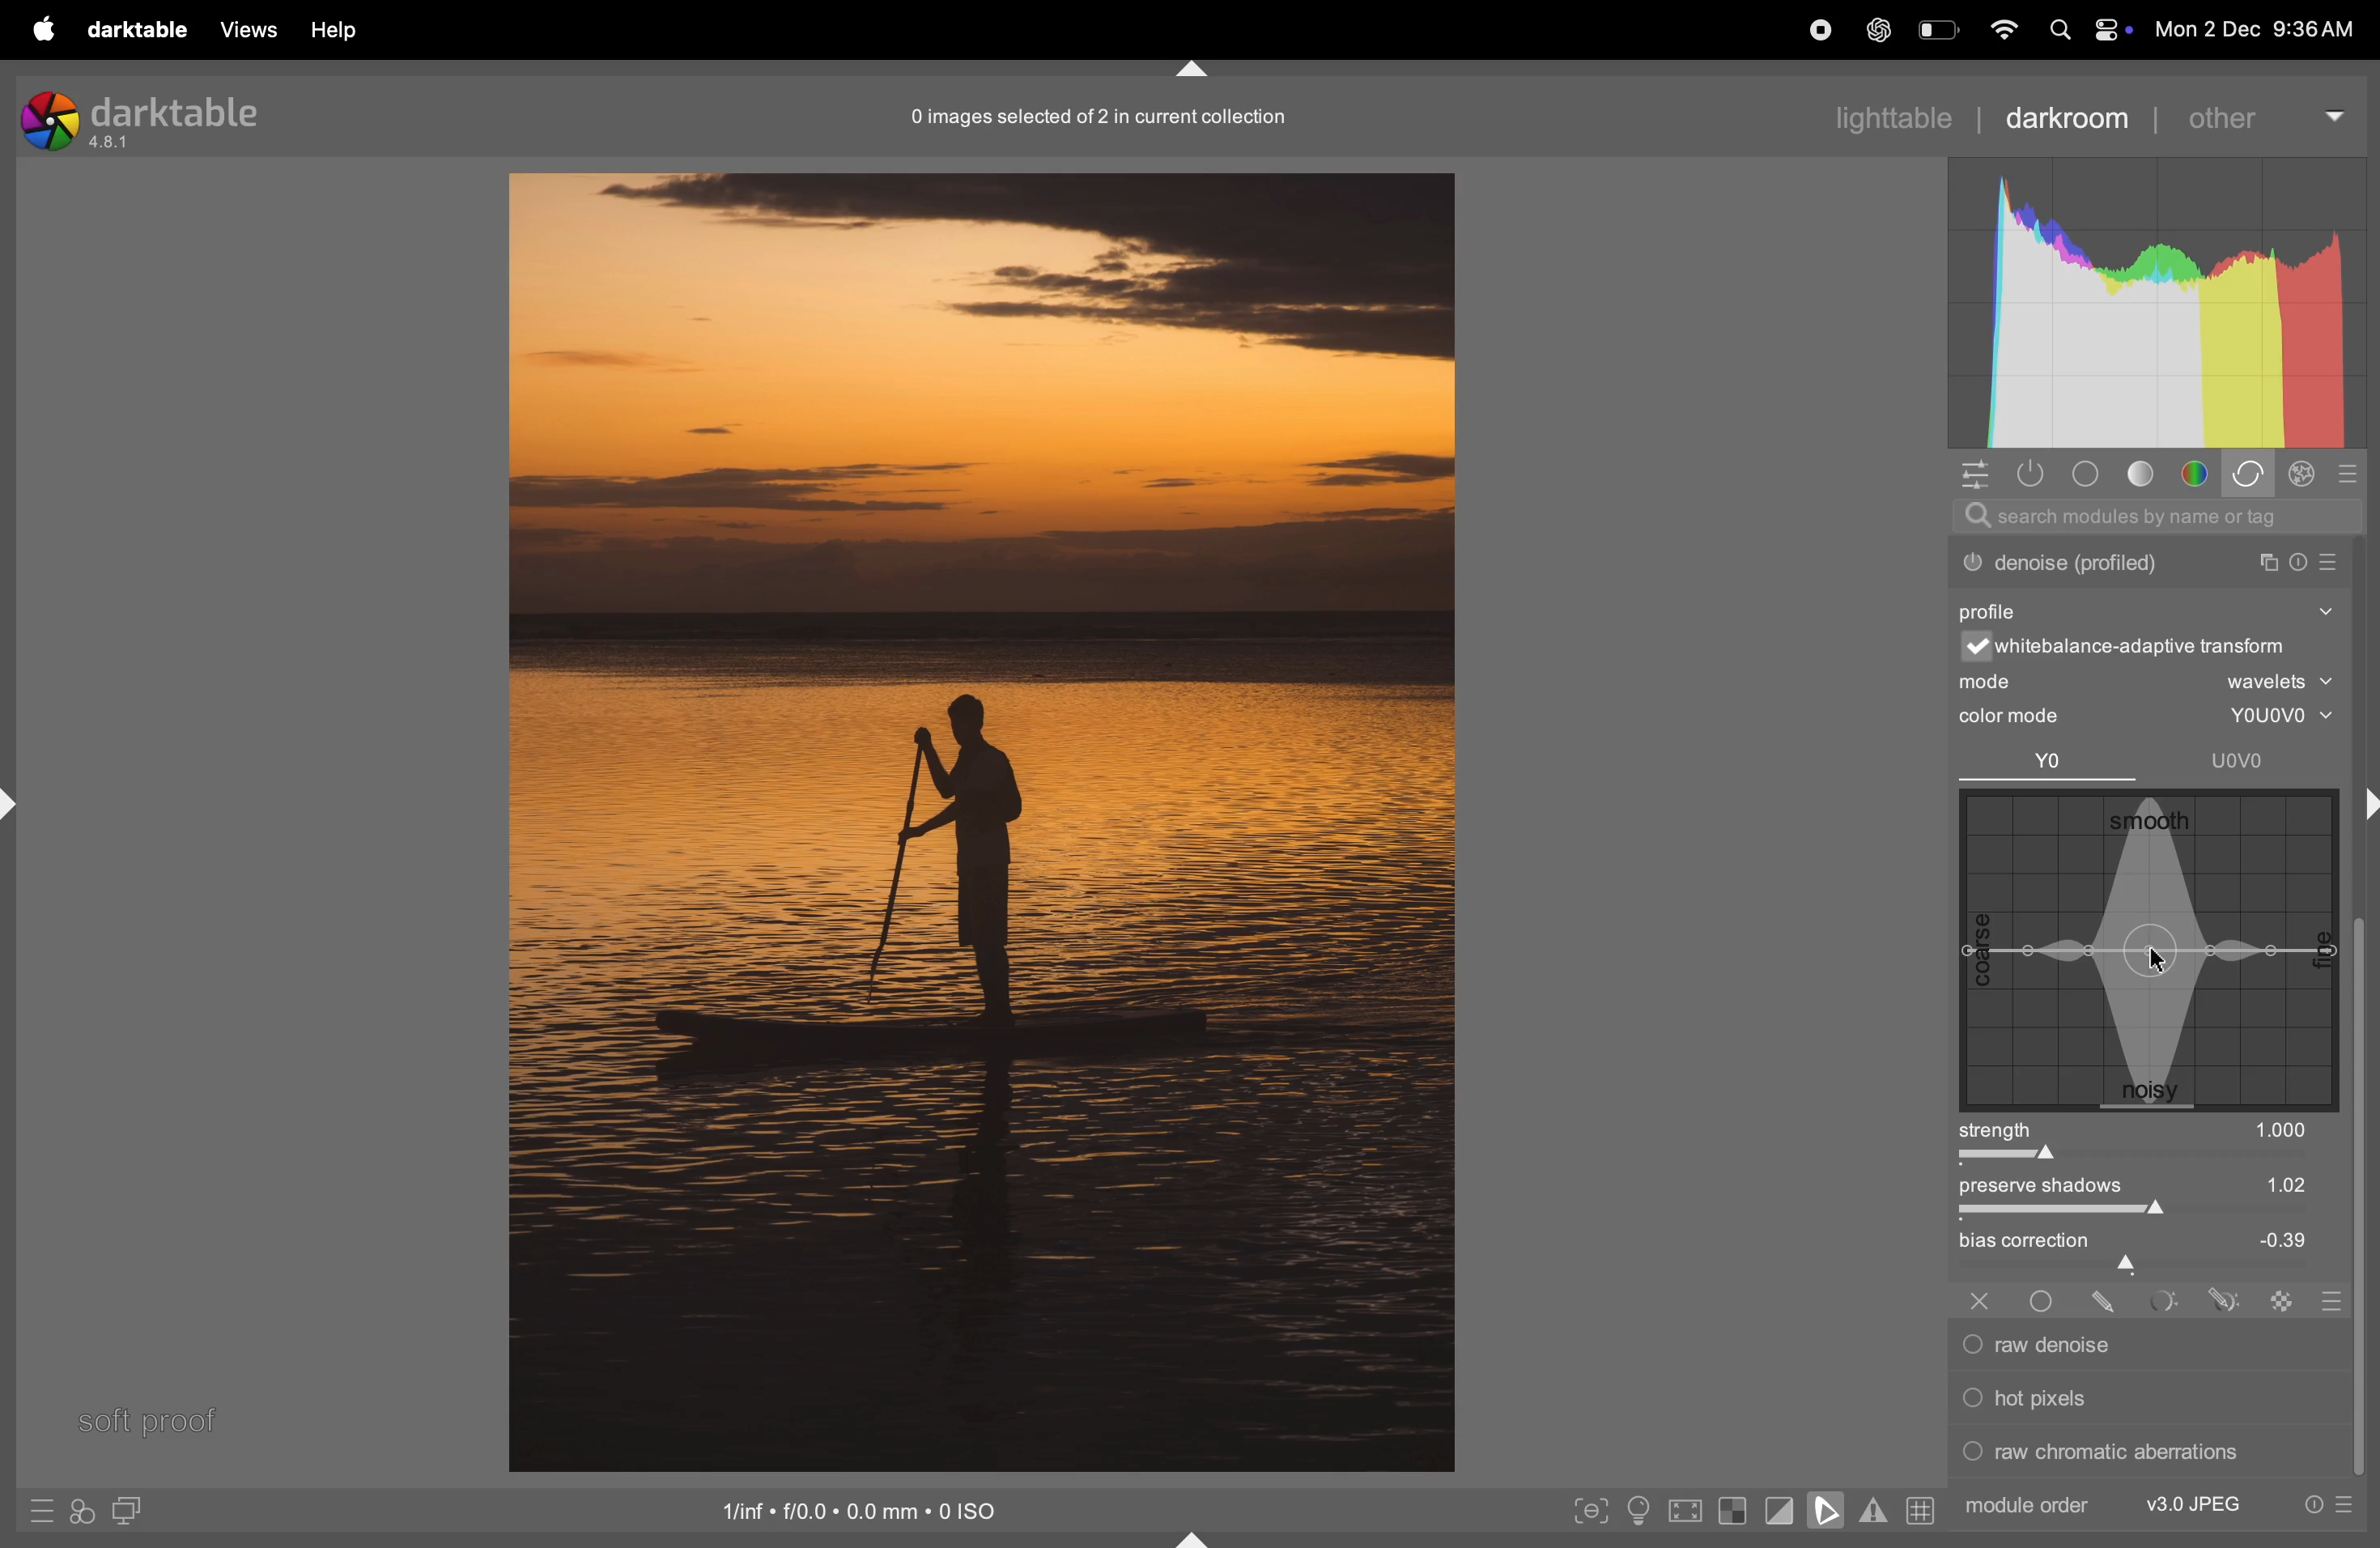  Describe the element at coordinates (1979, 475) in the screenshot. I see `quick acess panel` at that location.